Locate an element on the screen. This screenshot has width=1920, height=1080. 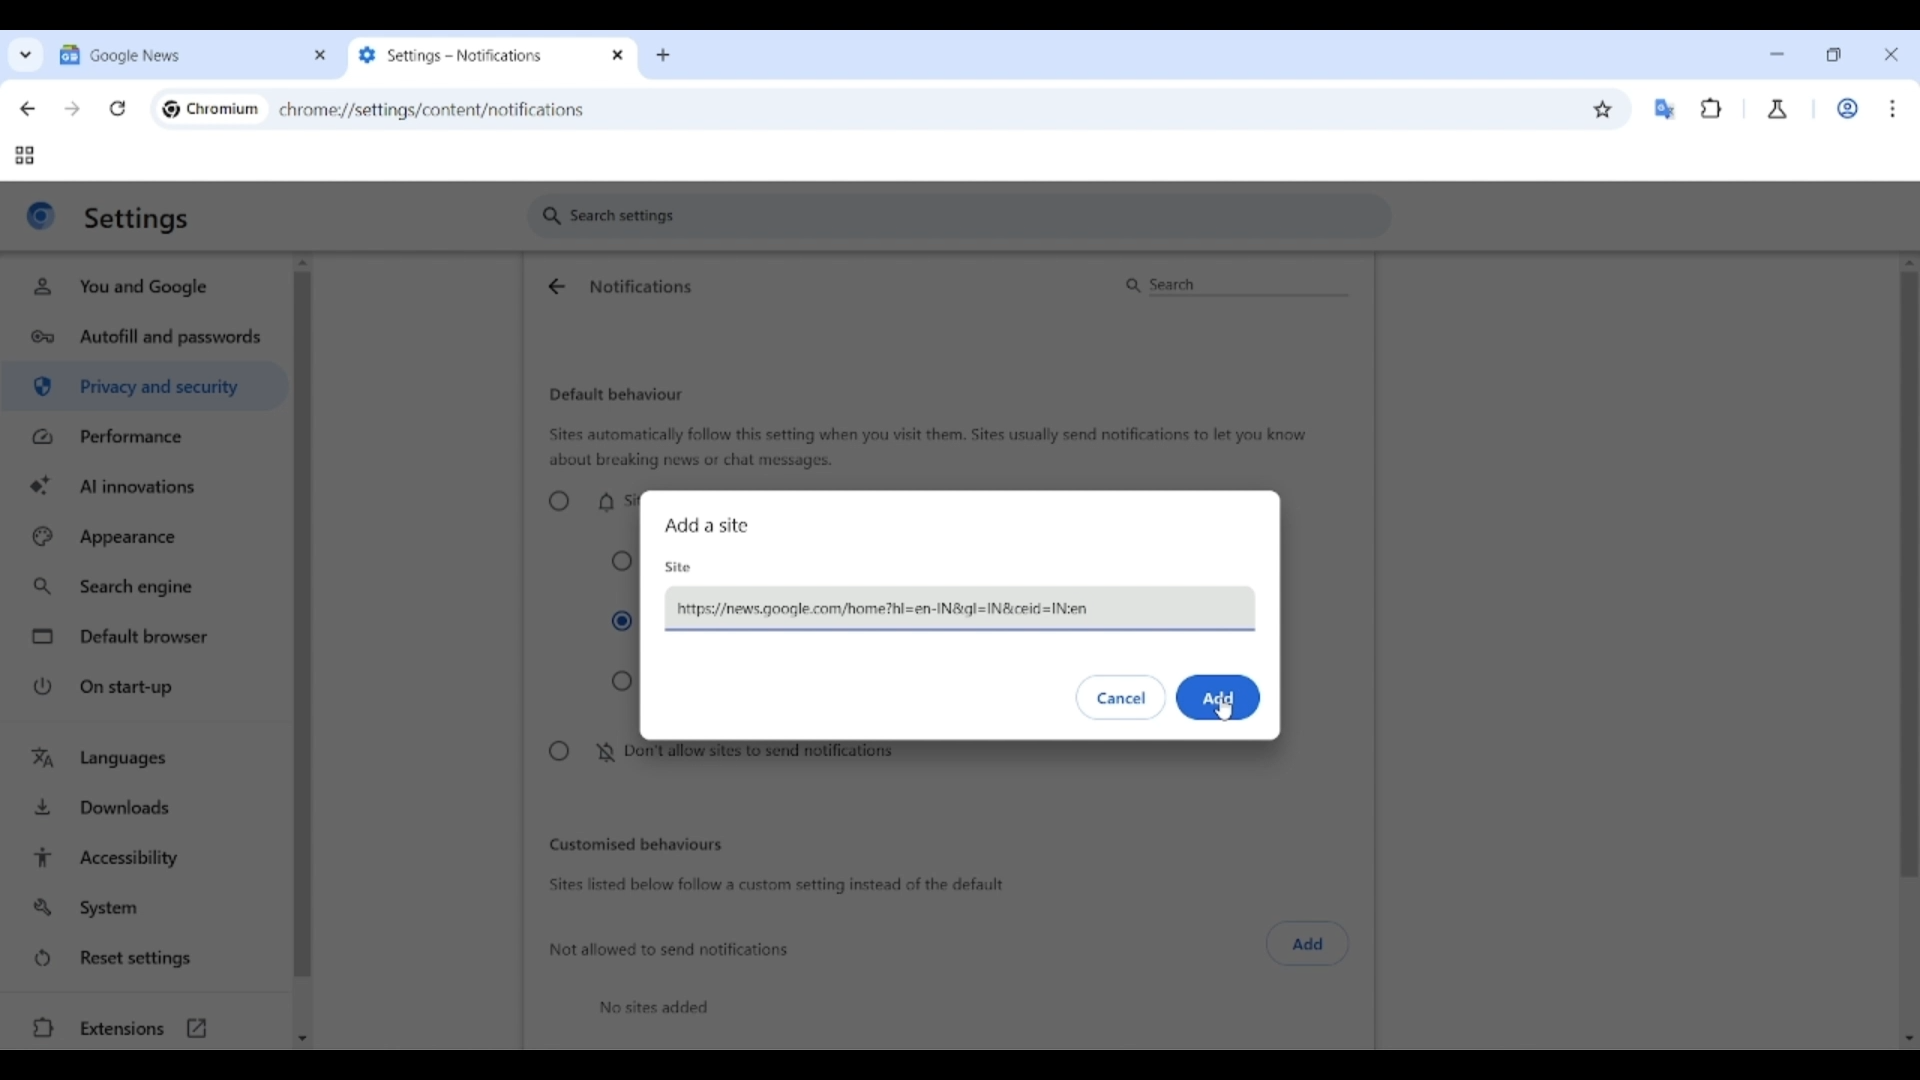
Reset settings is located at coordinates (145, 959).